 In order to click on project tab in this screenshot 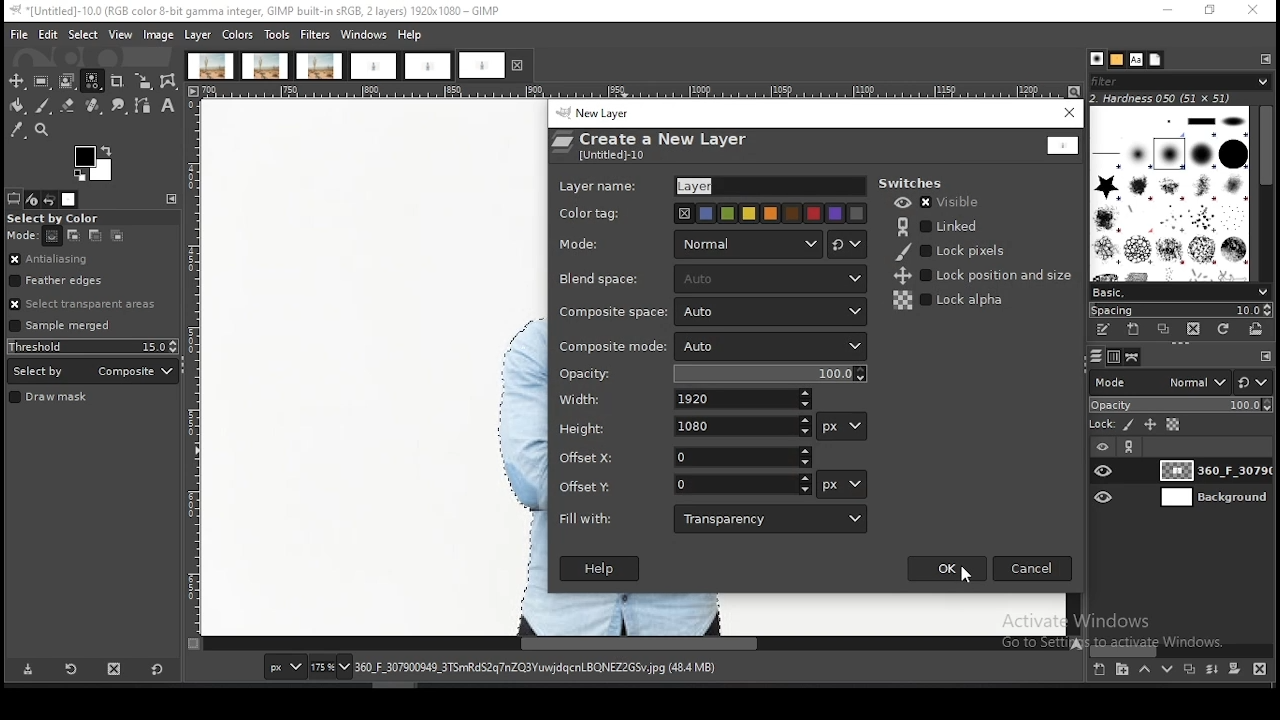, I will do `click(428, 67)`.